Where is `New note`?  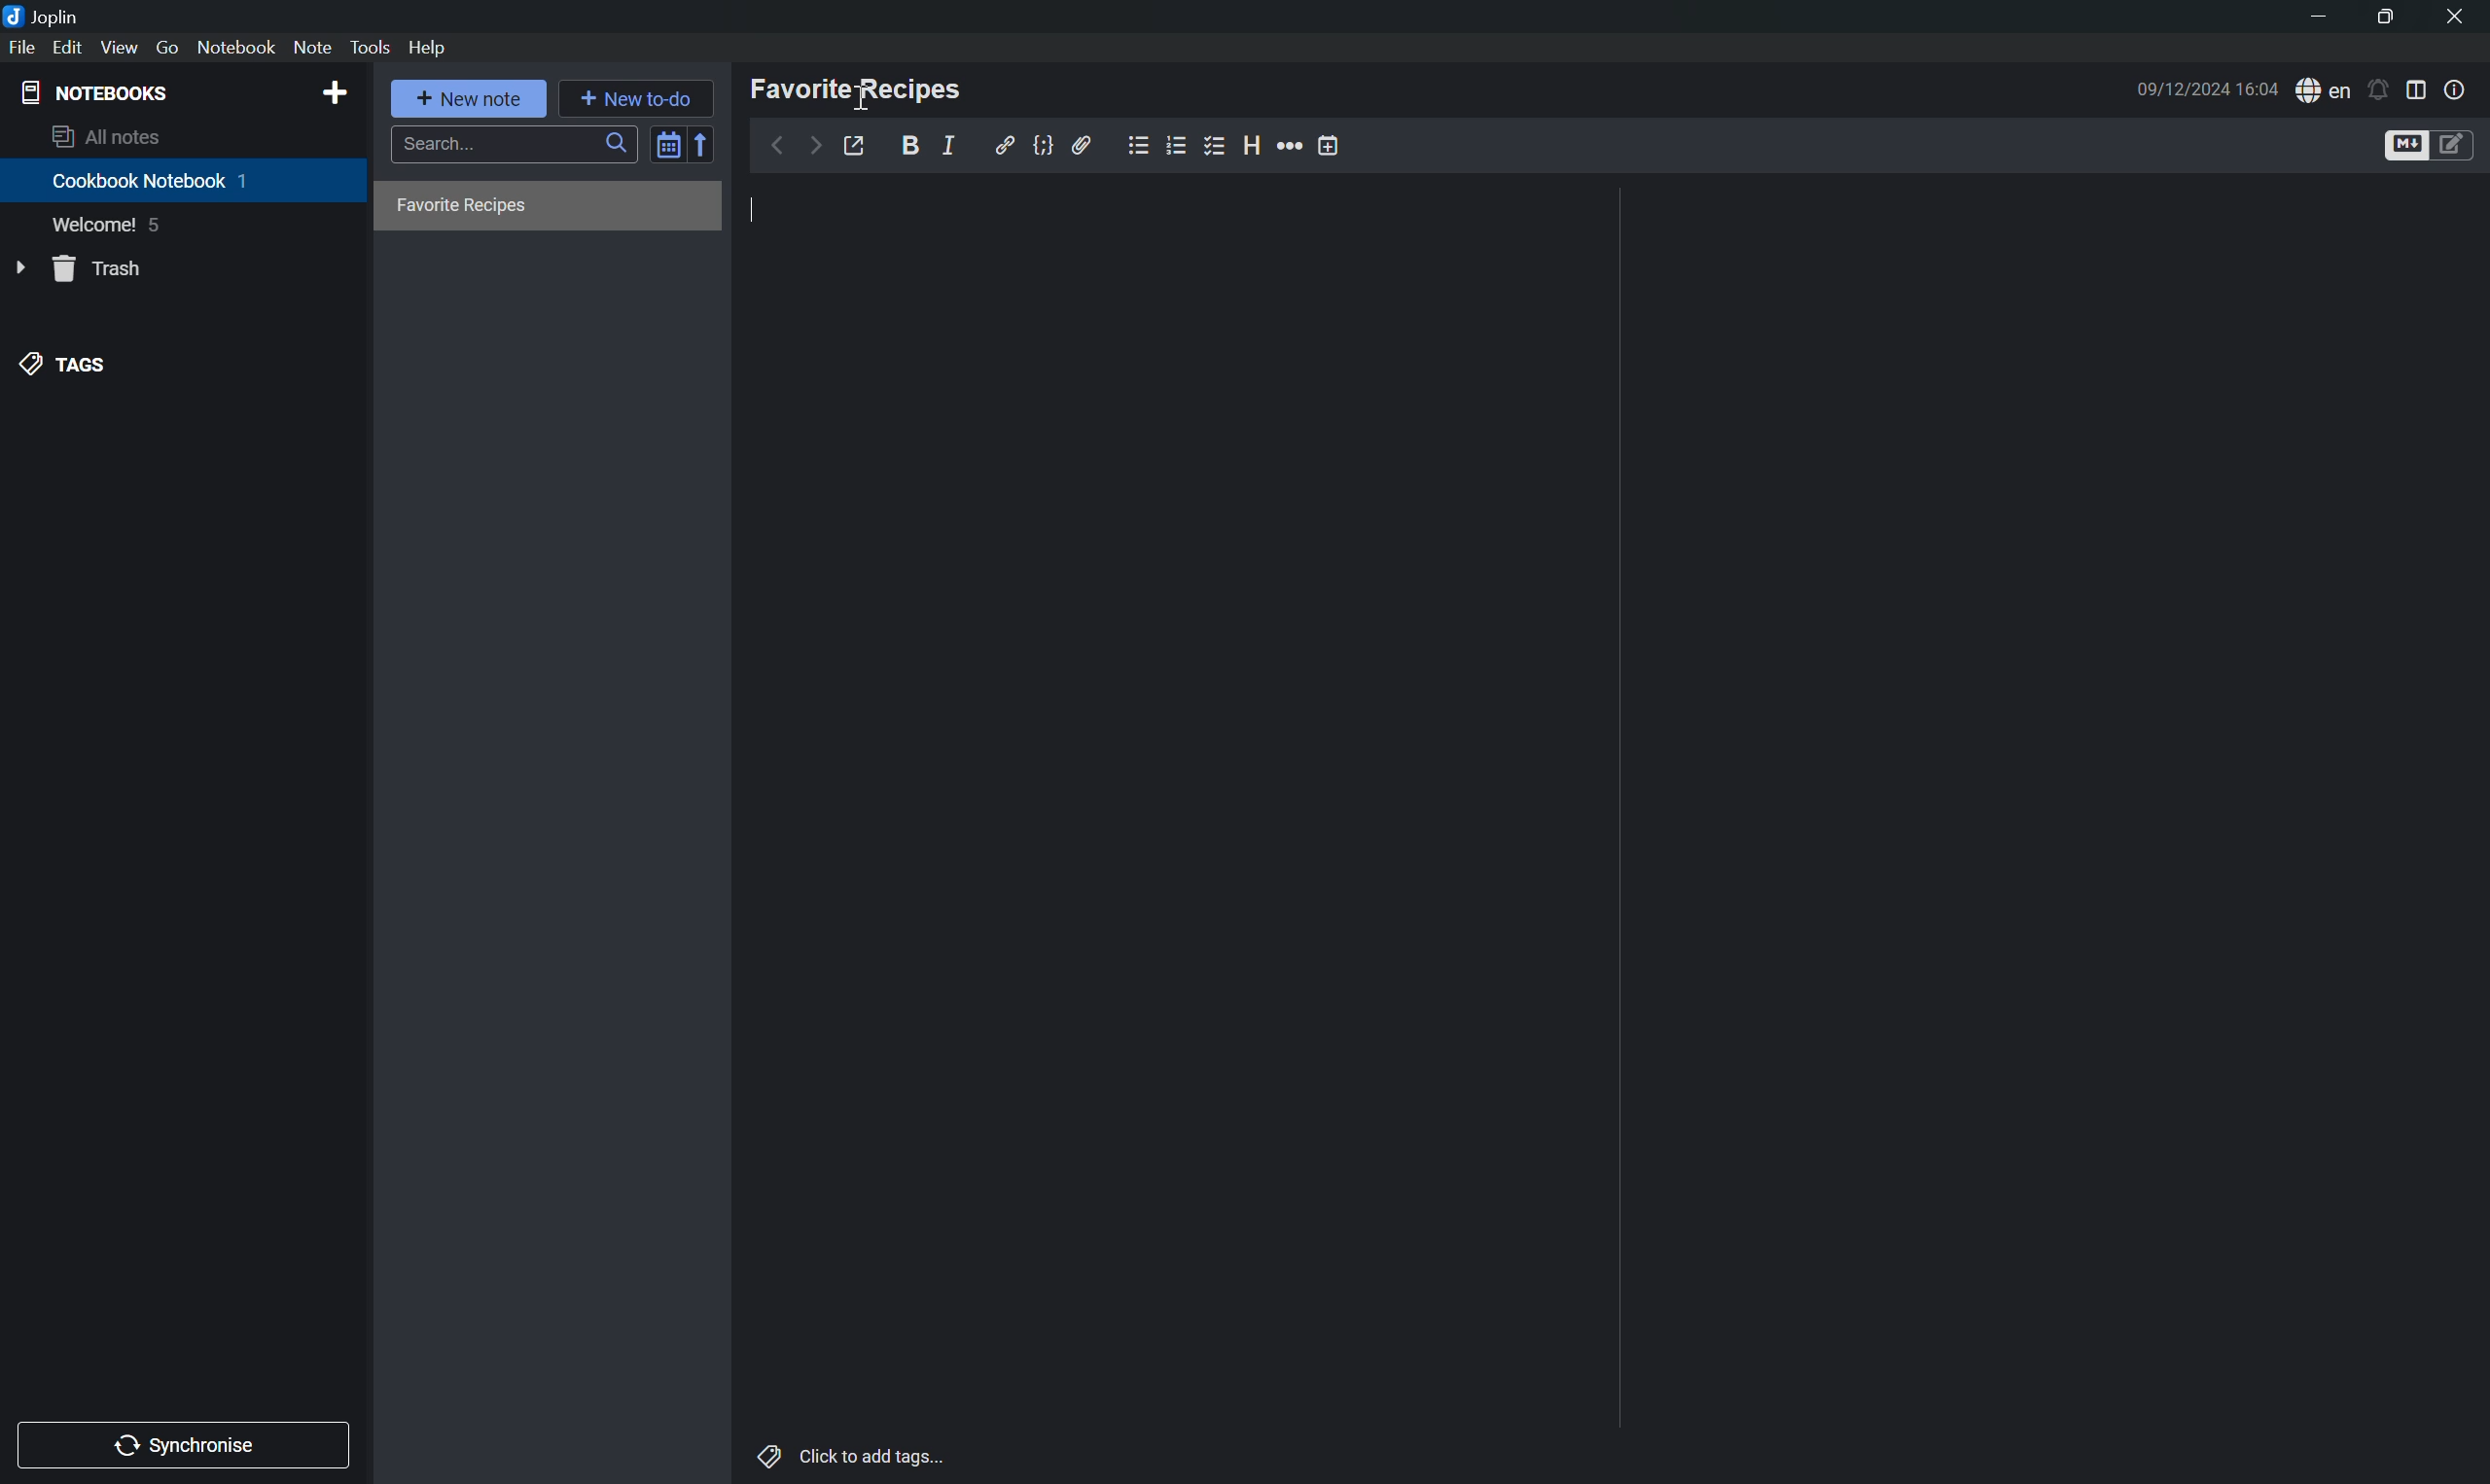
New note is located at coordinates (470, 96).